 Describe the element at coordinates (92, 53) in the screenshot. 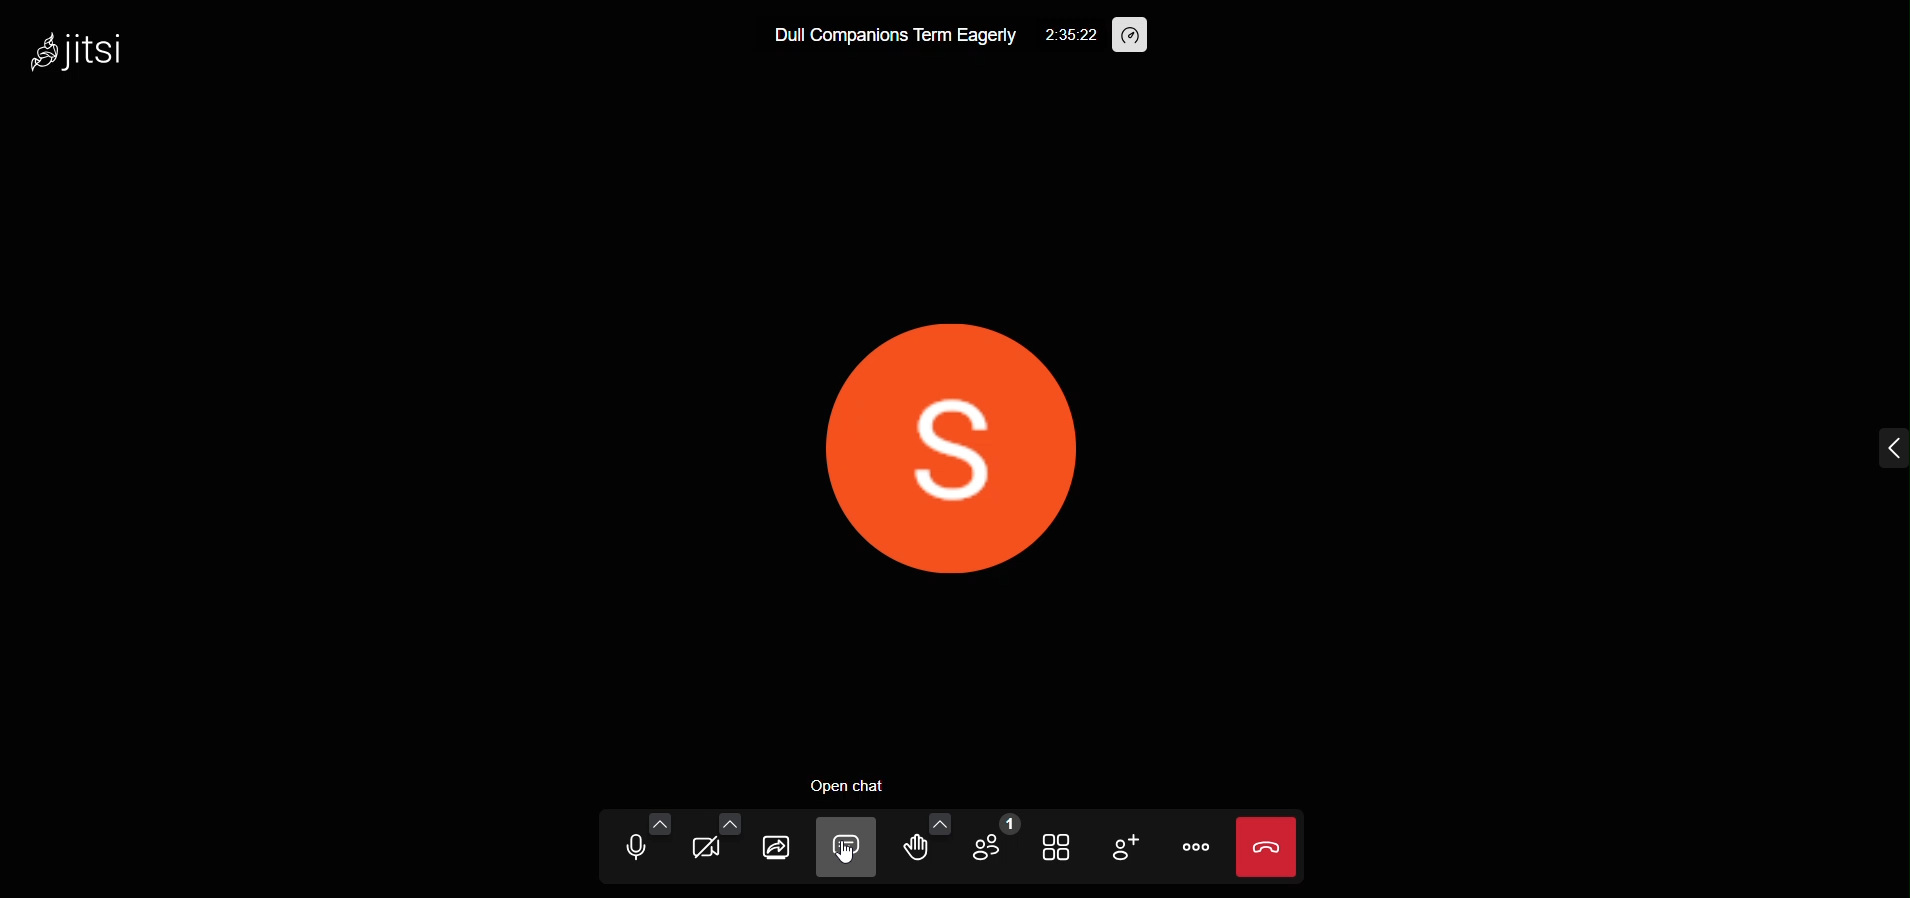

I see `logo` at that location.